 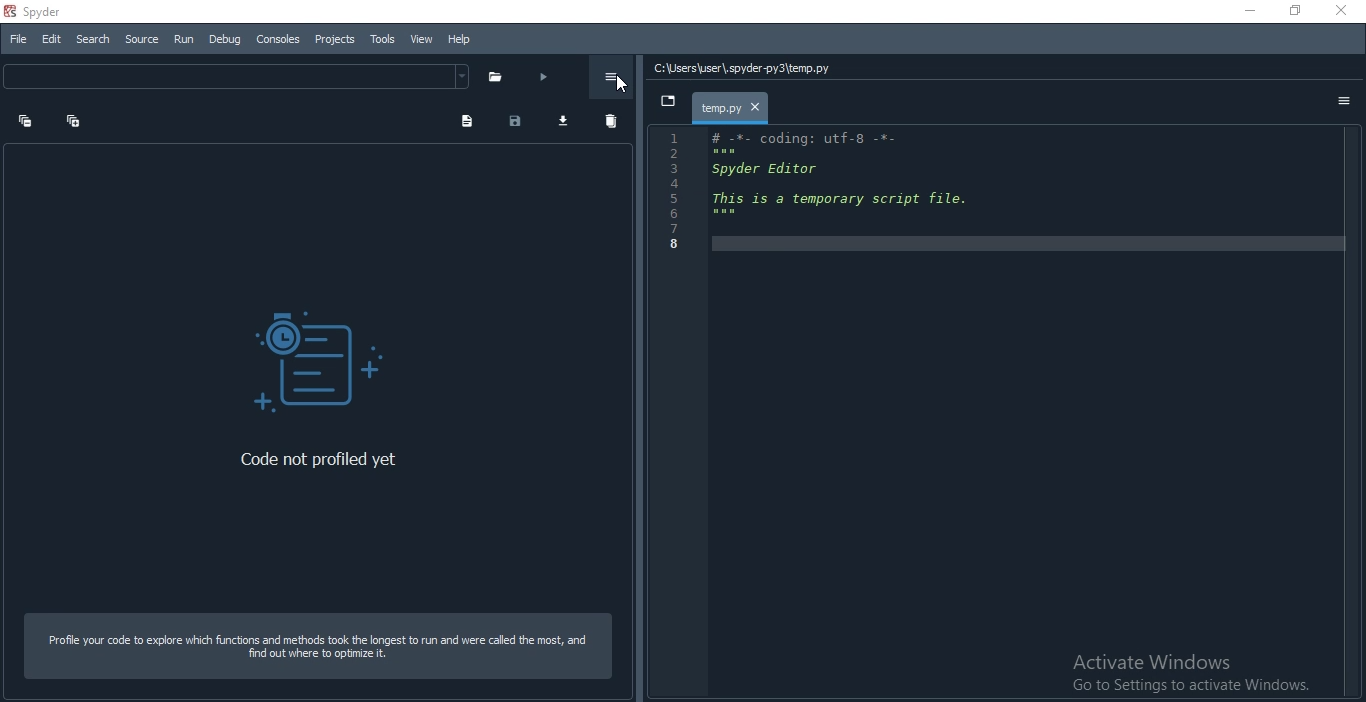 What do you see at coordinates (615, 122) in the screenshot?
I see `delete all` at bounding box center [615, 122].